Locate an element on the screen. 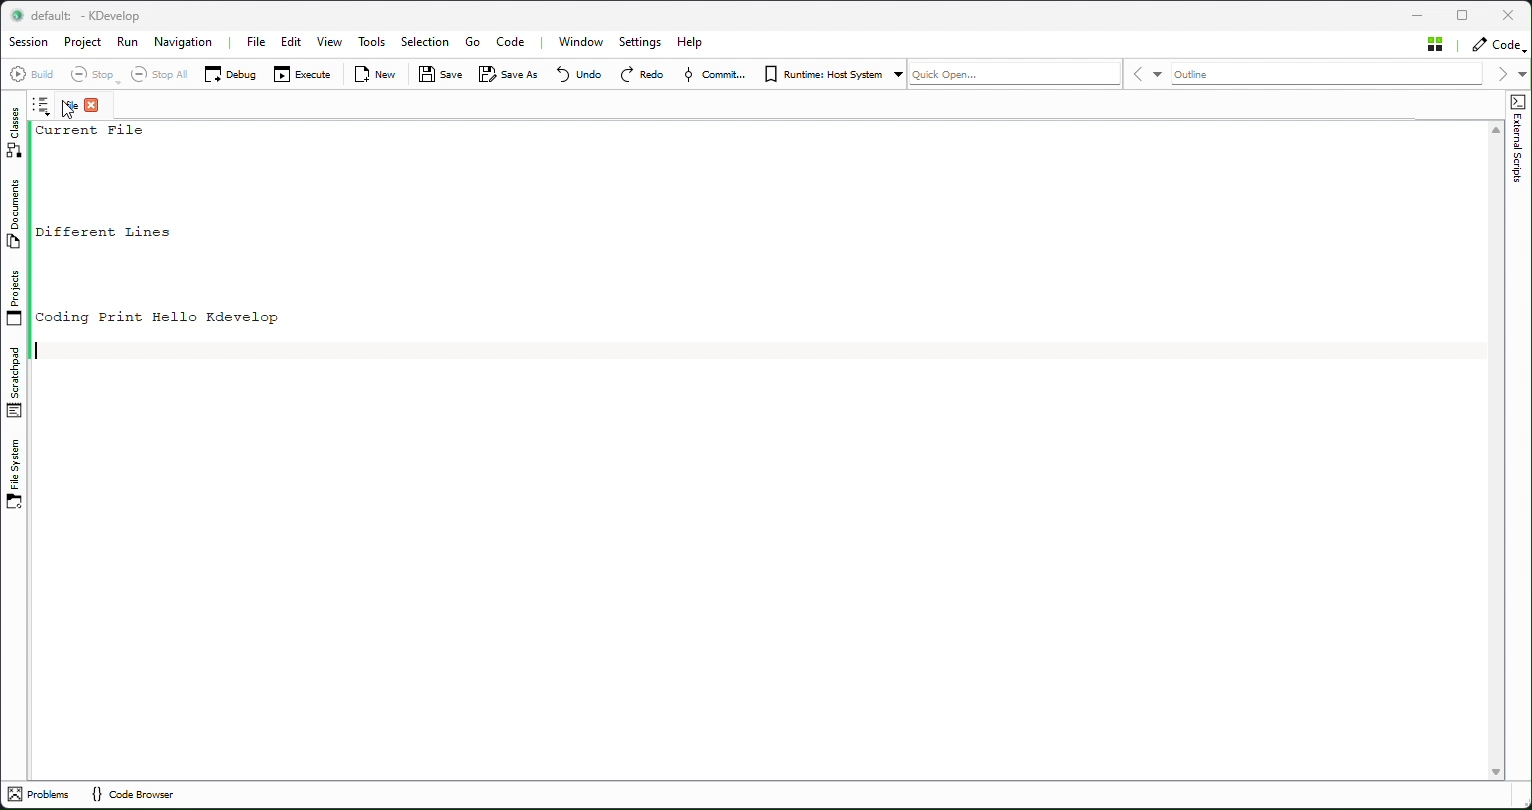 The height and width of the screenshot is (810, 1532). Redo is located at coordinates (642, 75).